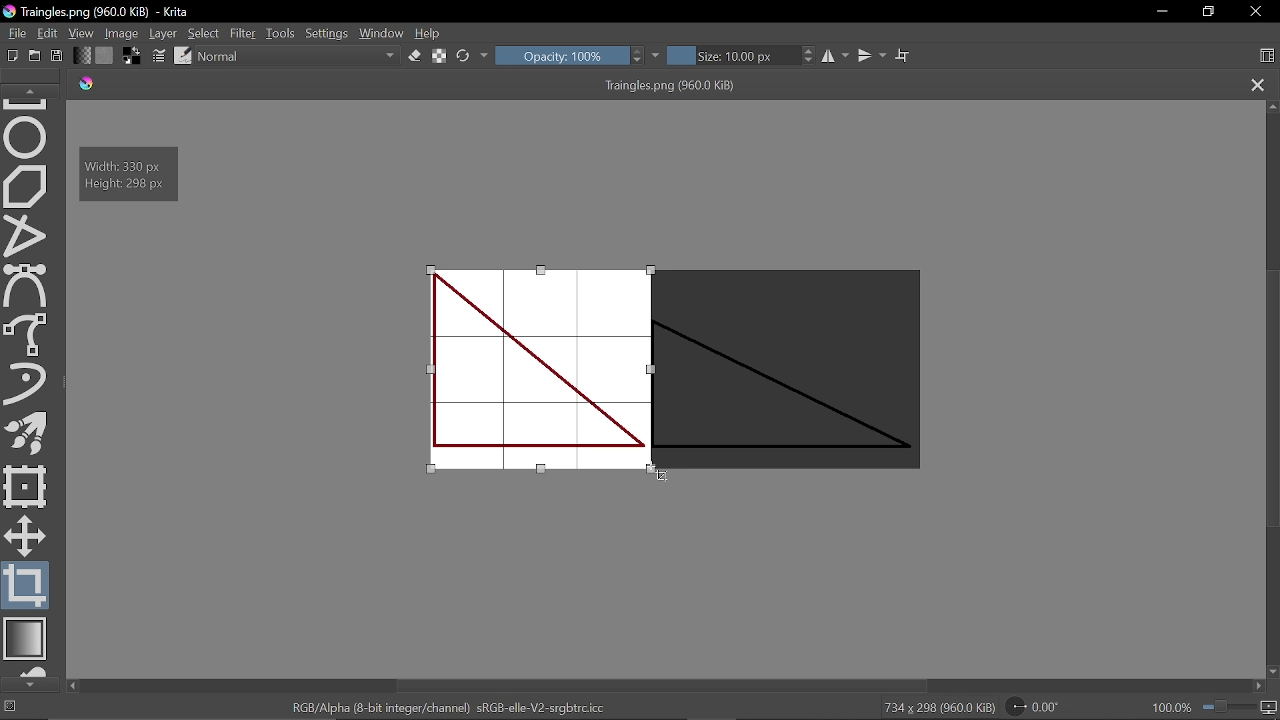  What do you see at coordinates (1162, 13) in the screenshot?
I see `Minimize` at bounding box center [1162, 13].